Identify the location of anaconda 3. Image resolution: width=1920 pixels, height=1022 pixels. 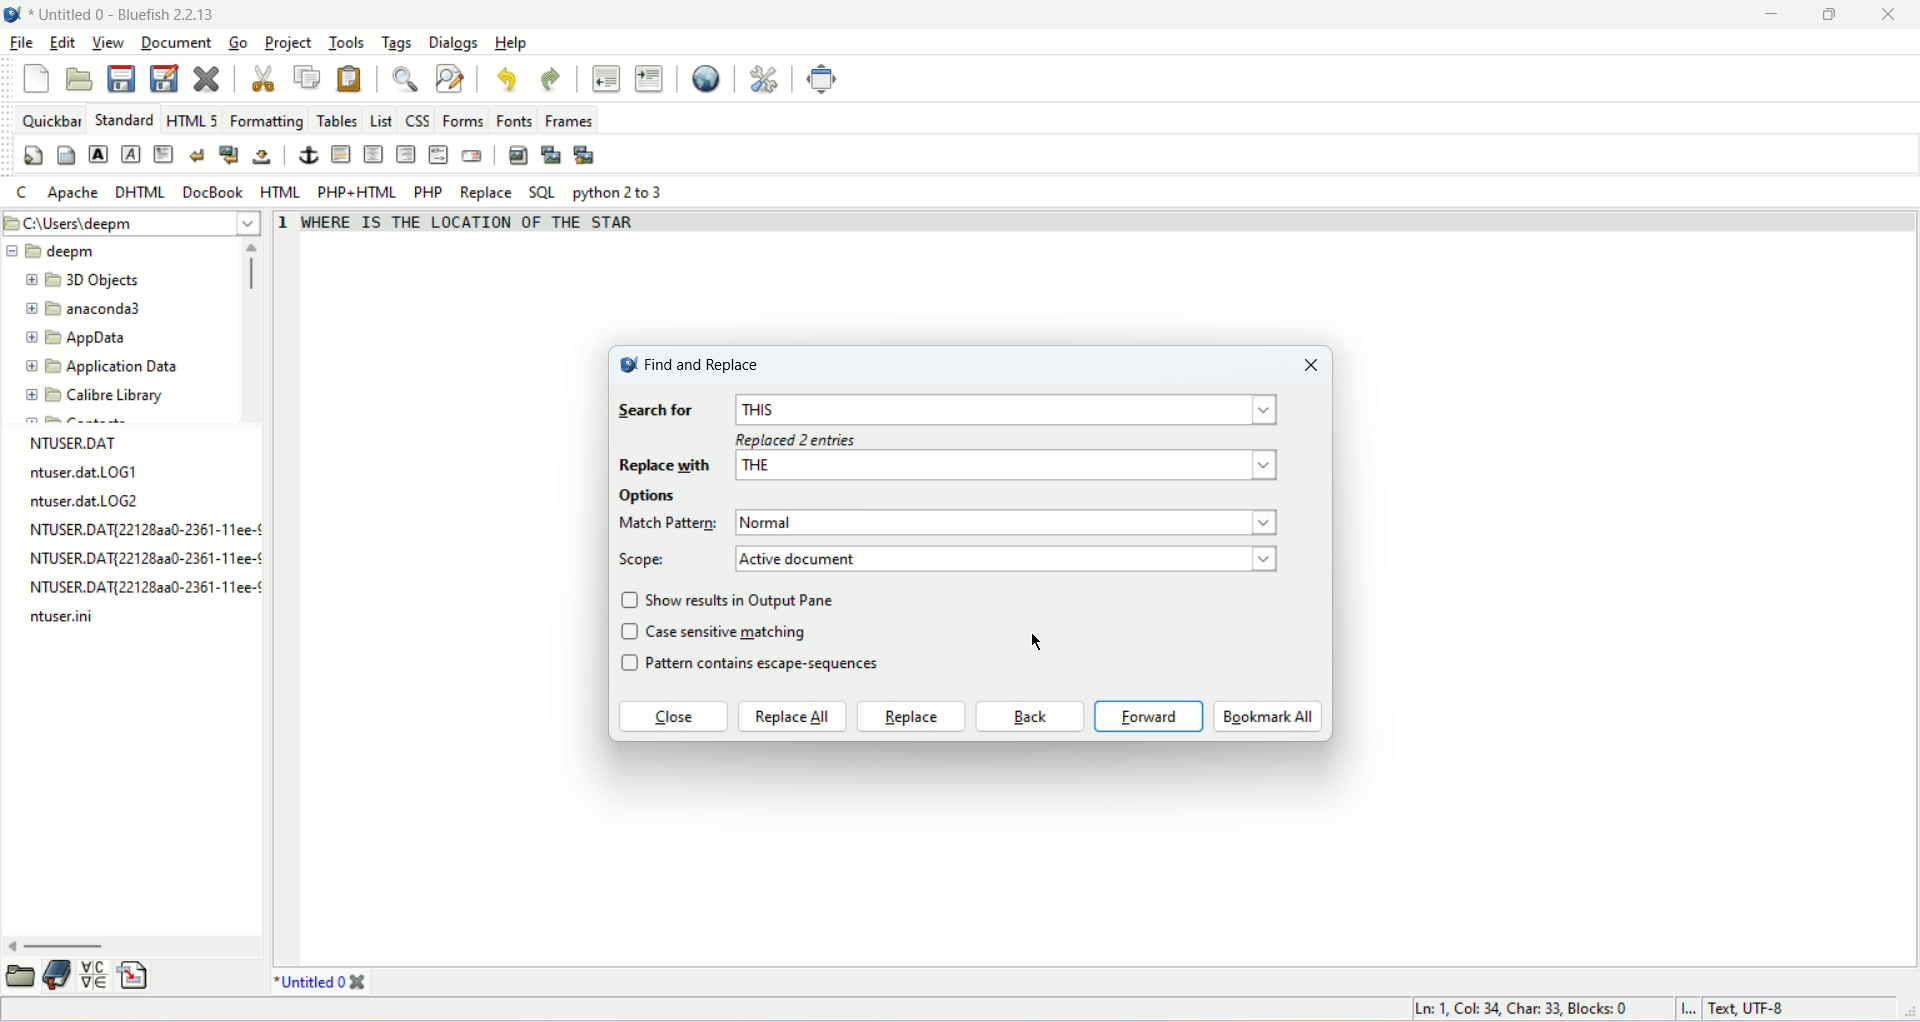
(85, 310).